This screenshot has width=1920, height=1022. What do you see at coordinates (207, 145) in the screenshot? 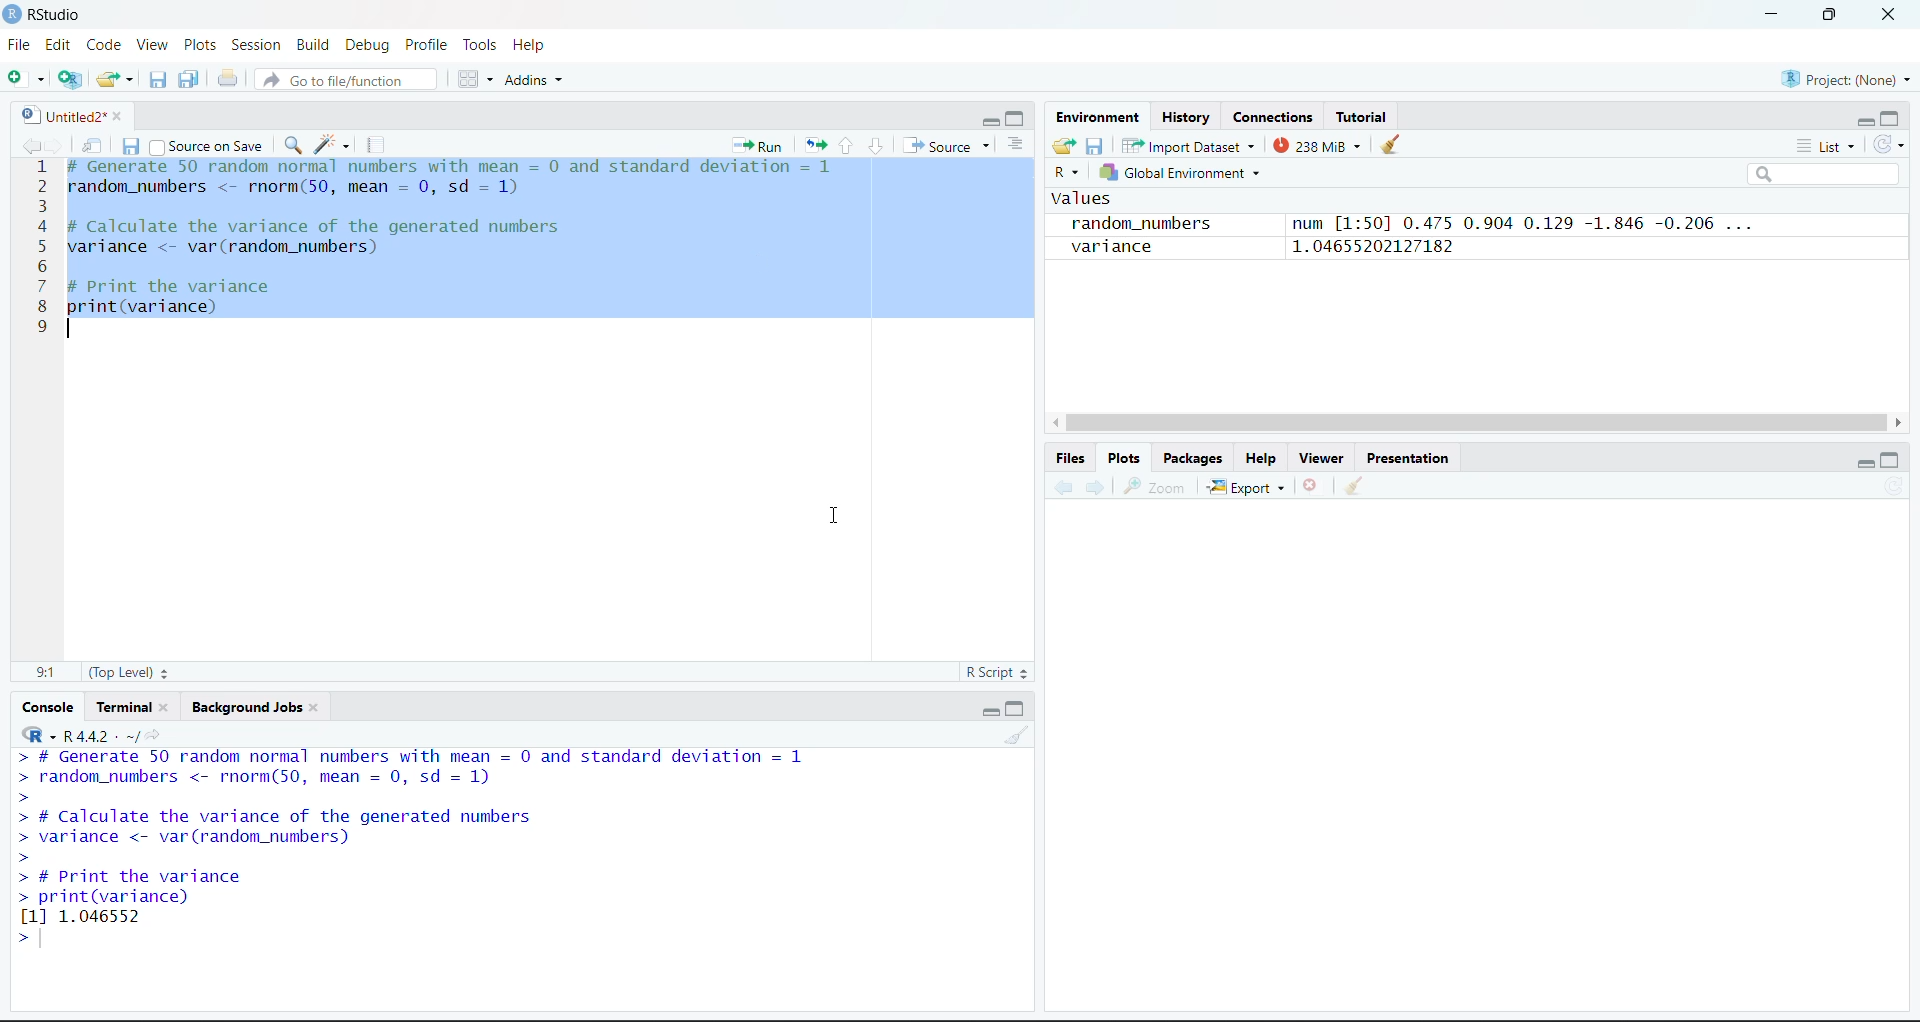
I see `Source on Save` at bounding box center [207, 145].